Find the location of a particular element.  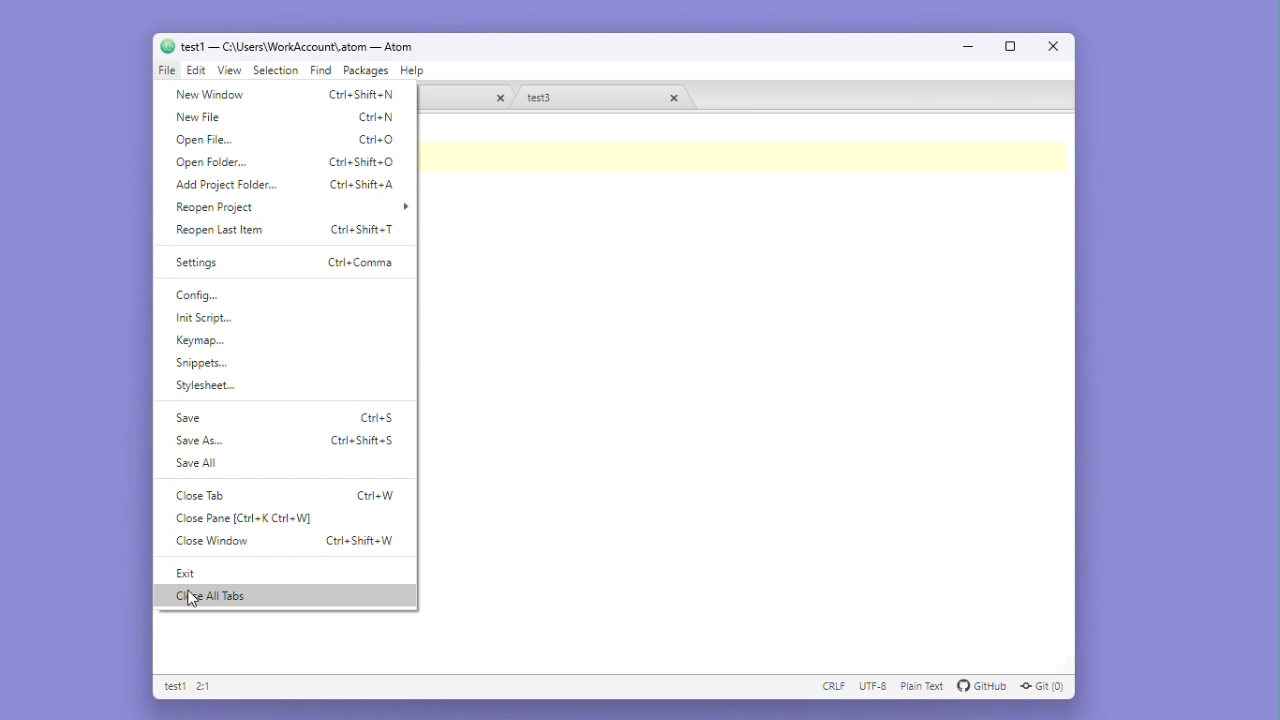

Minimize is located at coordinates (970, 50).